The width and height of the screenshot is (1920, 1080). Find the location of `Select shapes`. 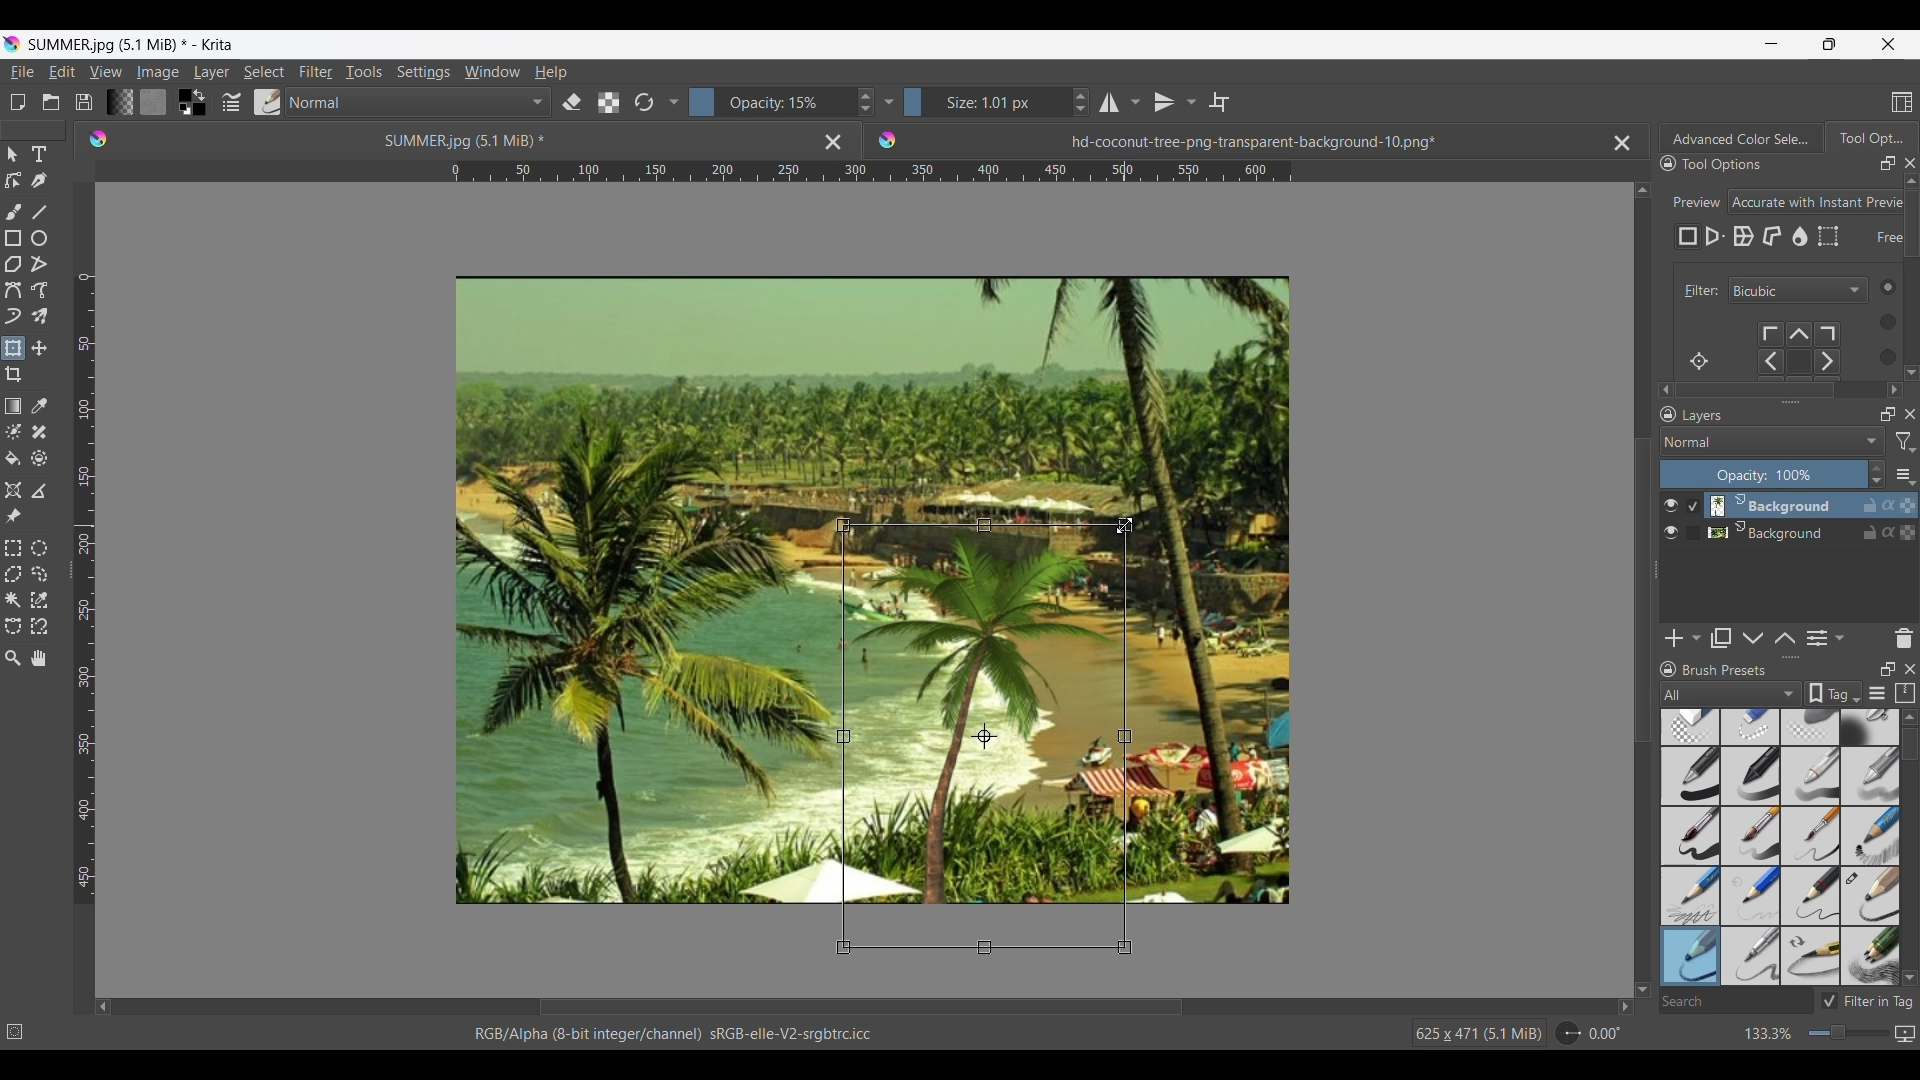

Select shapes is located at coordinates (13, 154).